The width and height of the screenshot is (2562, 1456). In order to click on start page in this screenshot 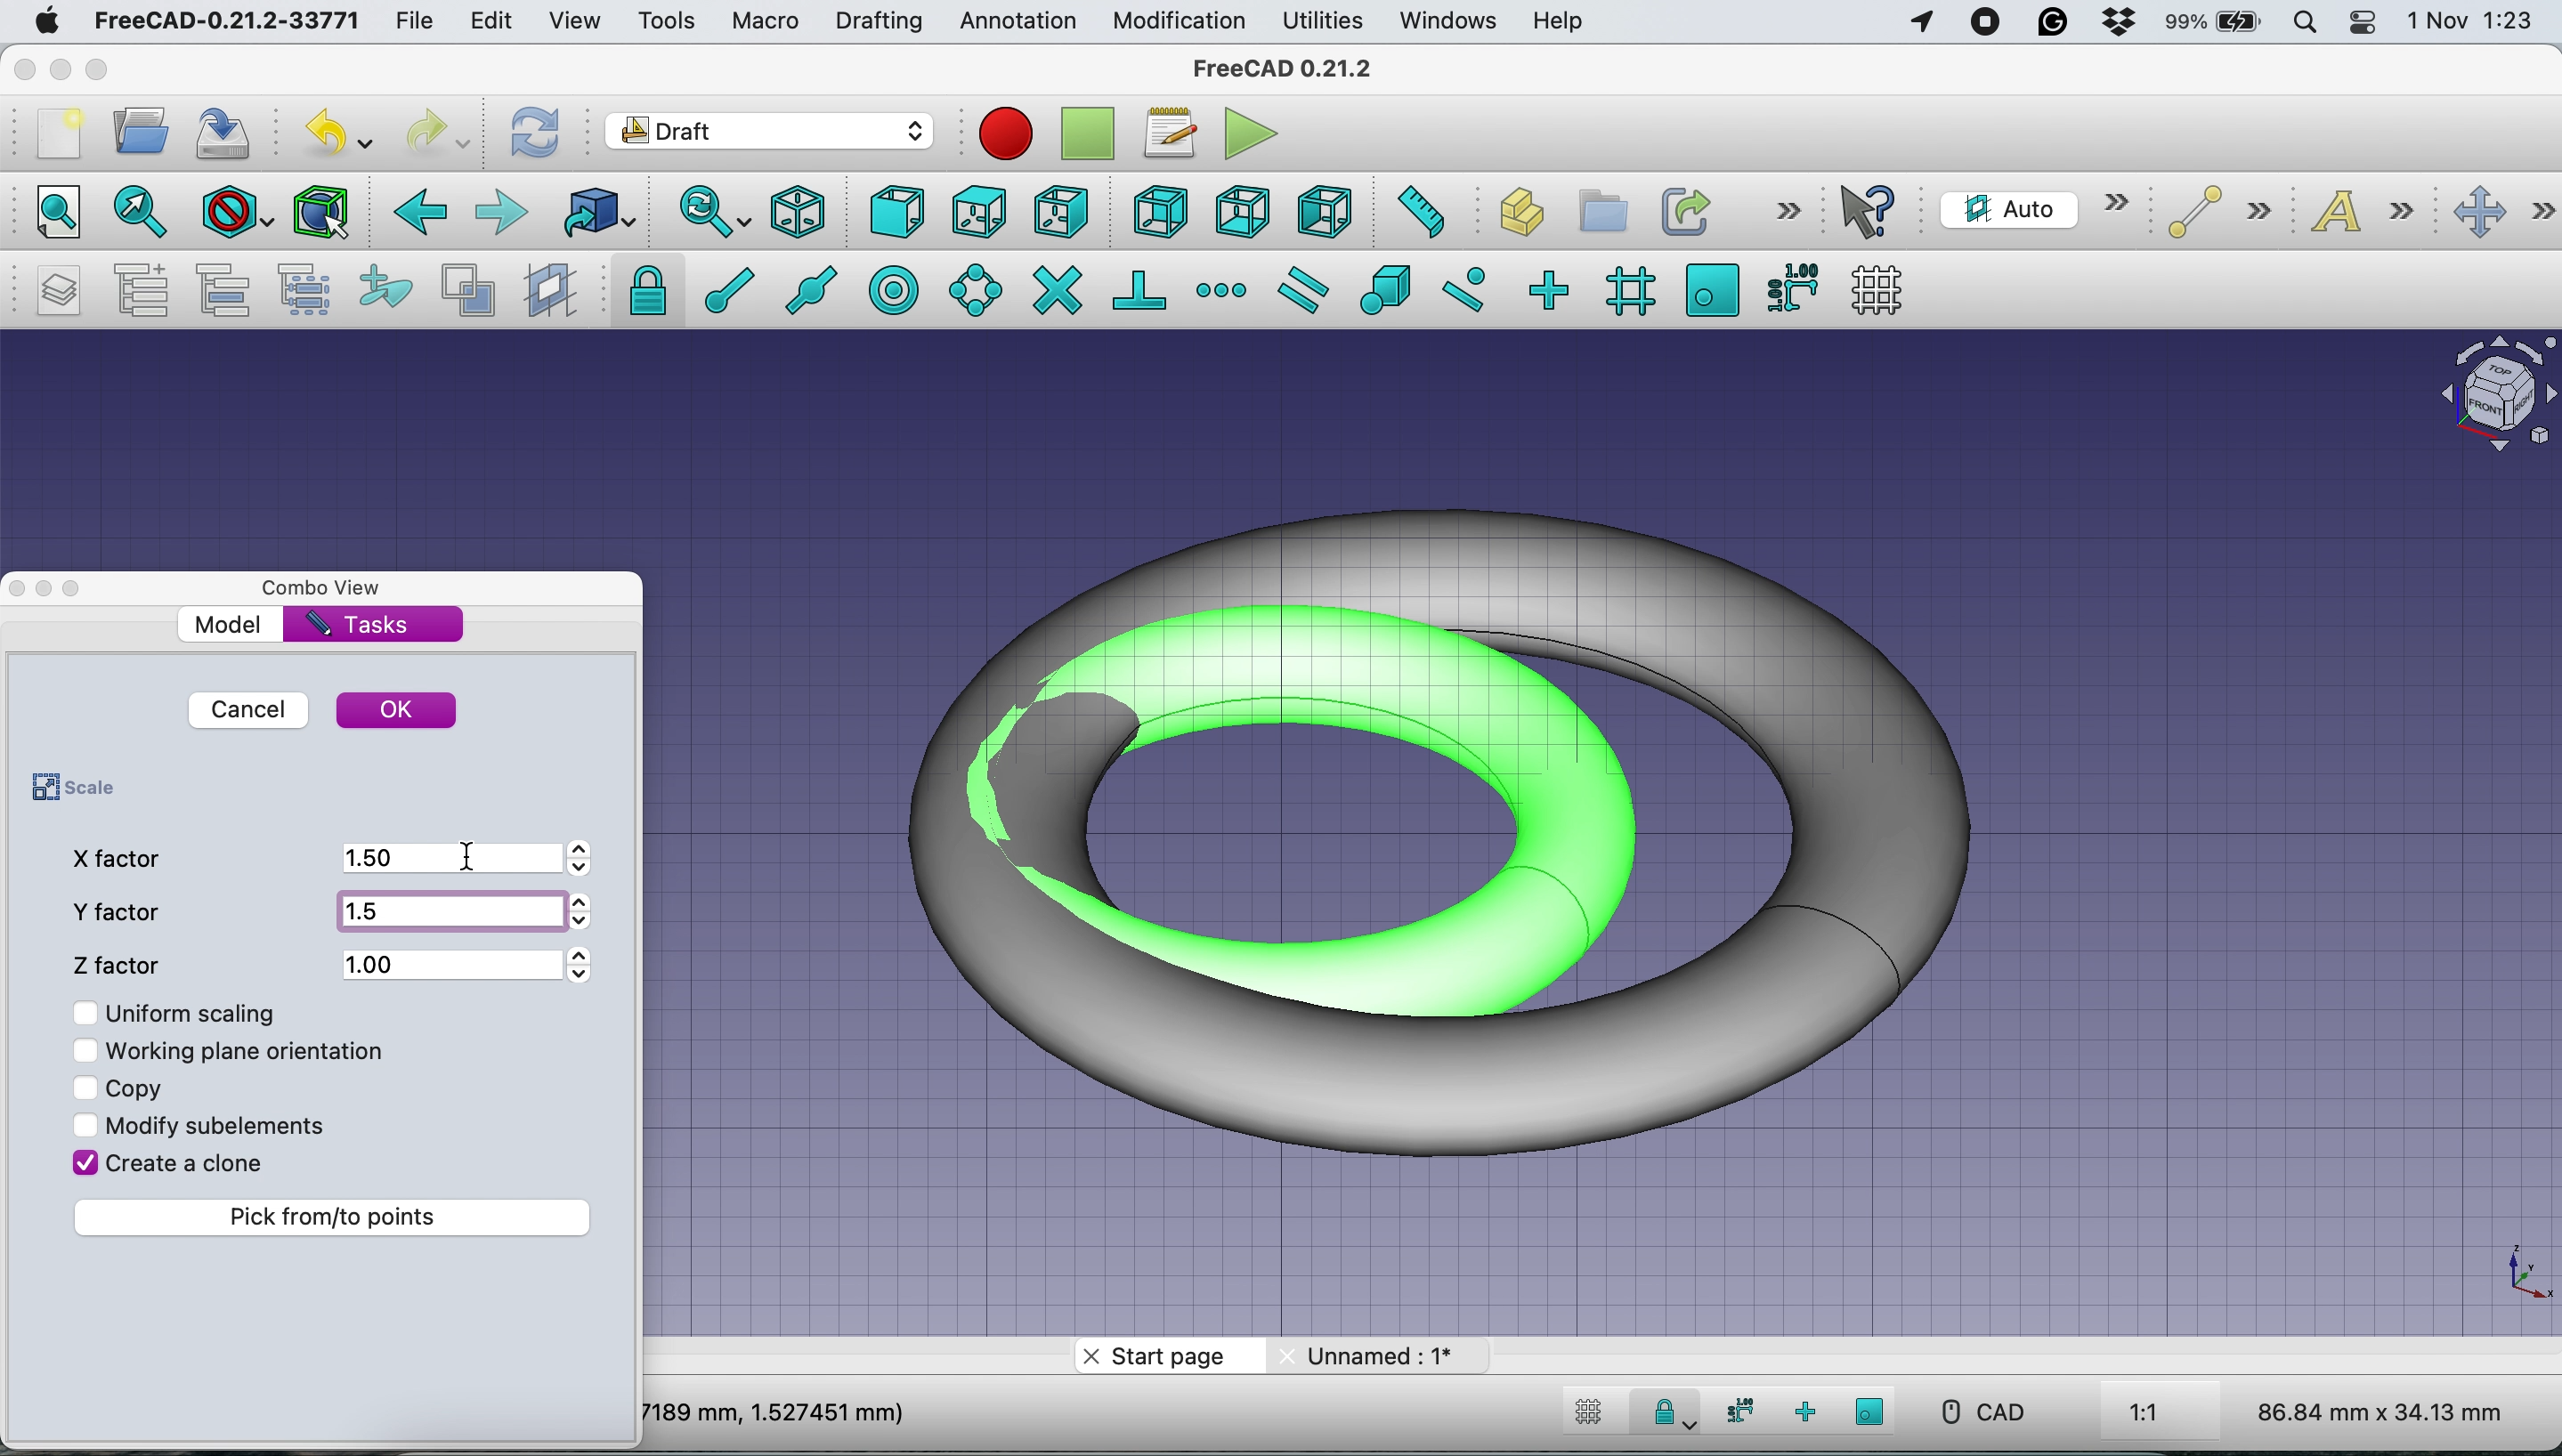, I will do `click(1165, 1357)`.